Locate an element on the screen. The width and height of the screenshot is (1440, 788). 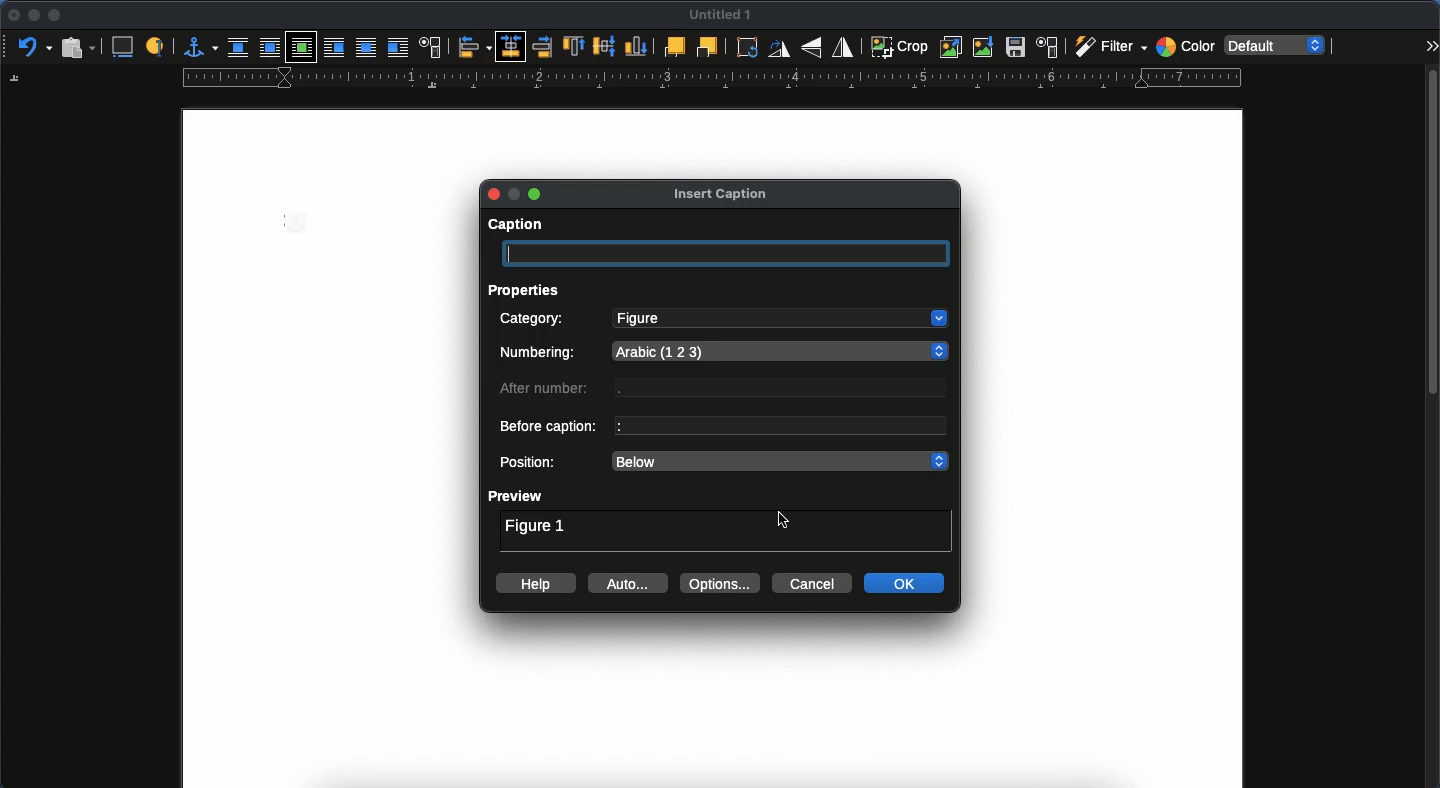
numbering is located at coordinates (541, 355).